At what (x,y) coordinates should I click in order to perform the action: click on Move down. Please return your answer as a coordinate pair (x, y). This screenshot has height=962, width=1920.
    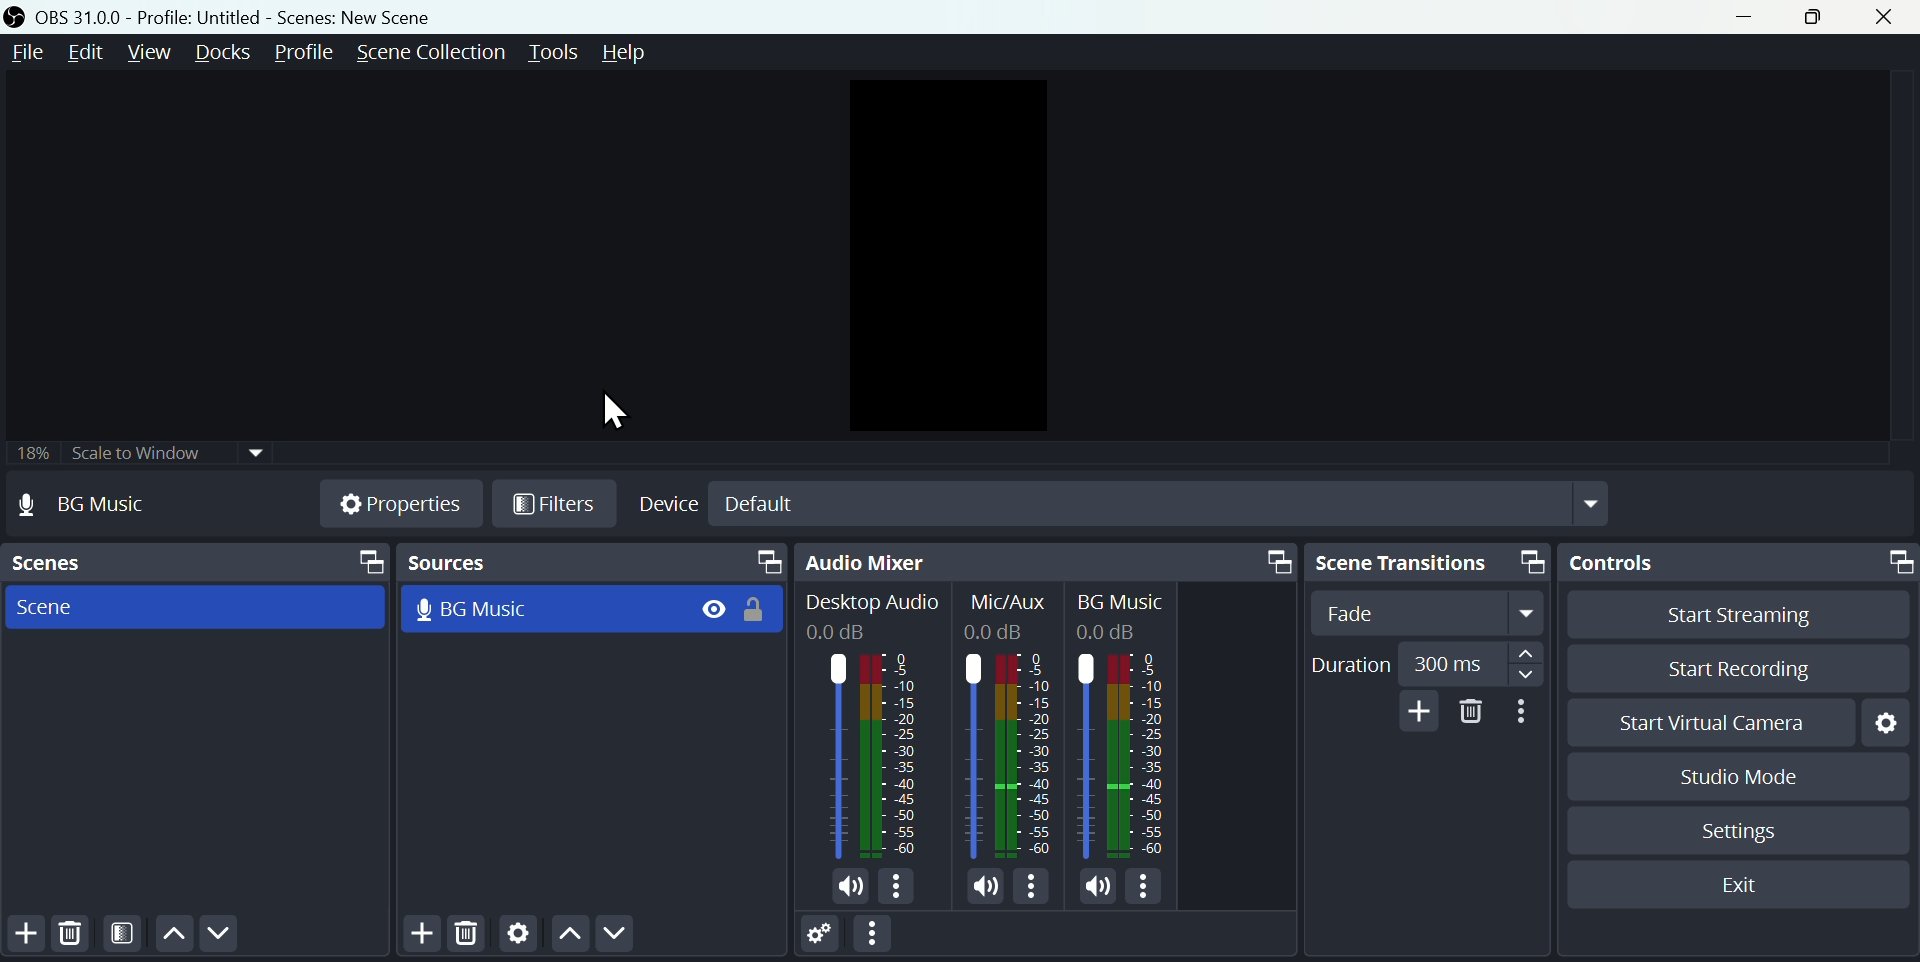
    Looking at the image, I should click on (222, 935).